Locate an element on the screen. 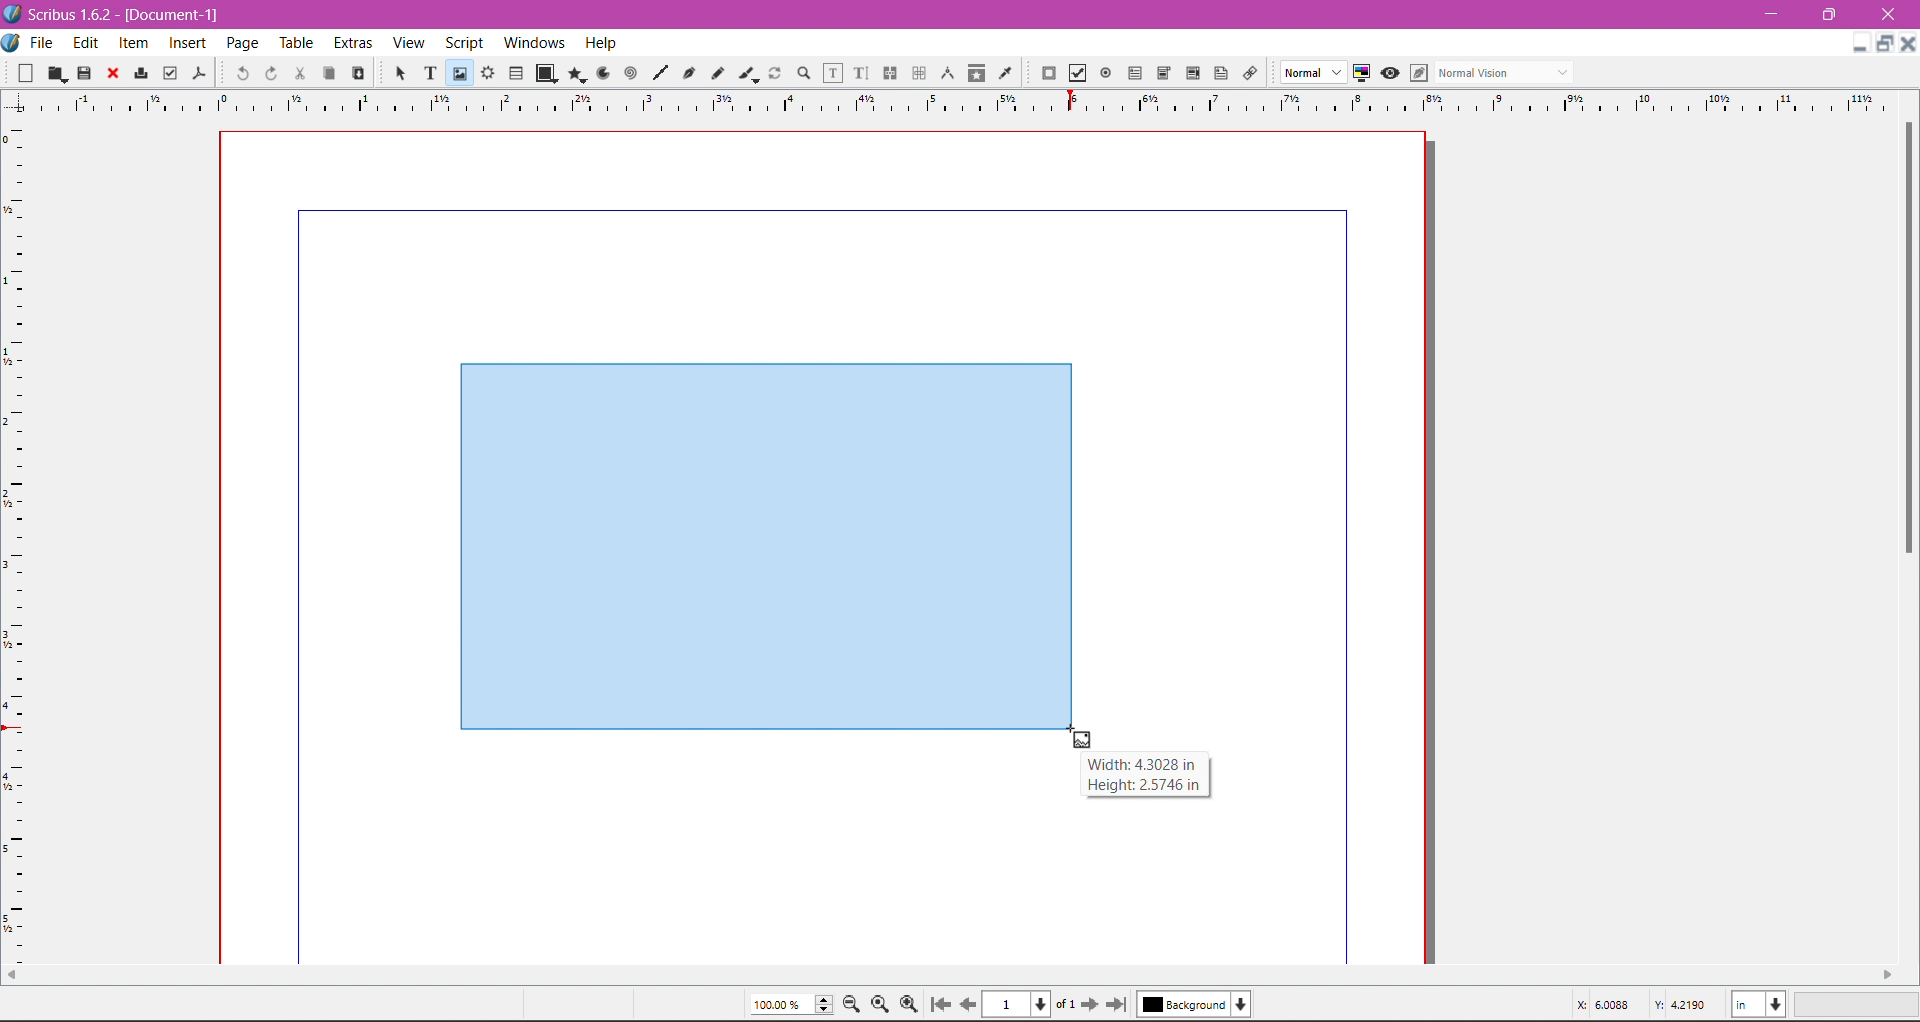 The image size is (1920, 1022). File is located at coordinates (43, 43).